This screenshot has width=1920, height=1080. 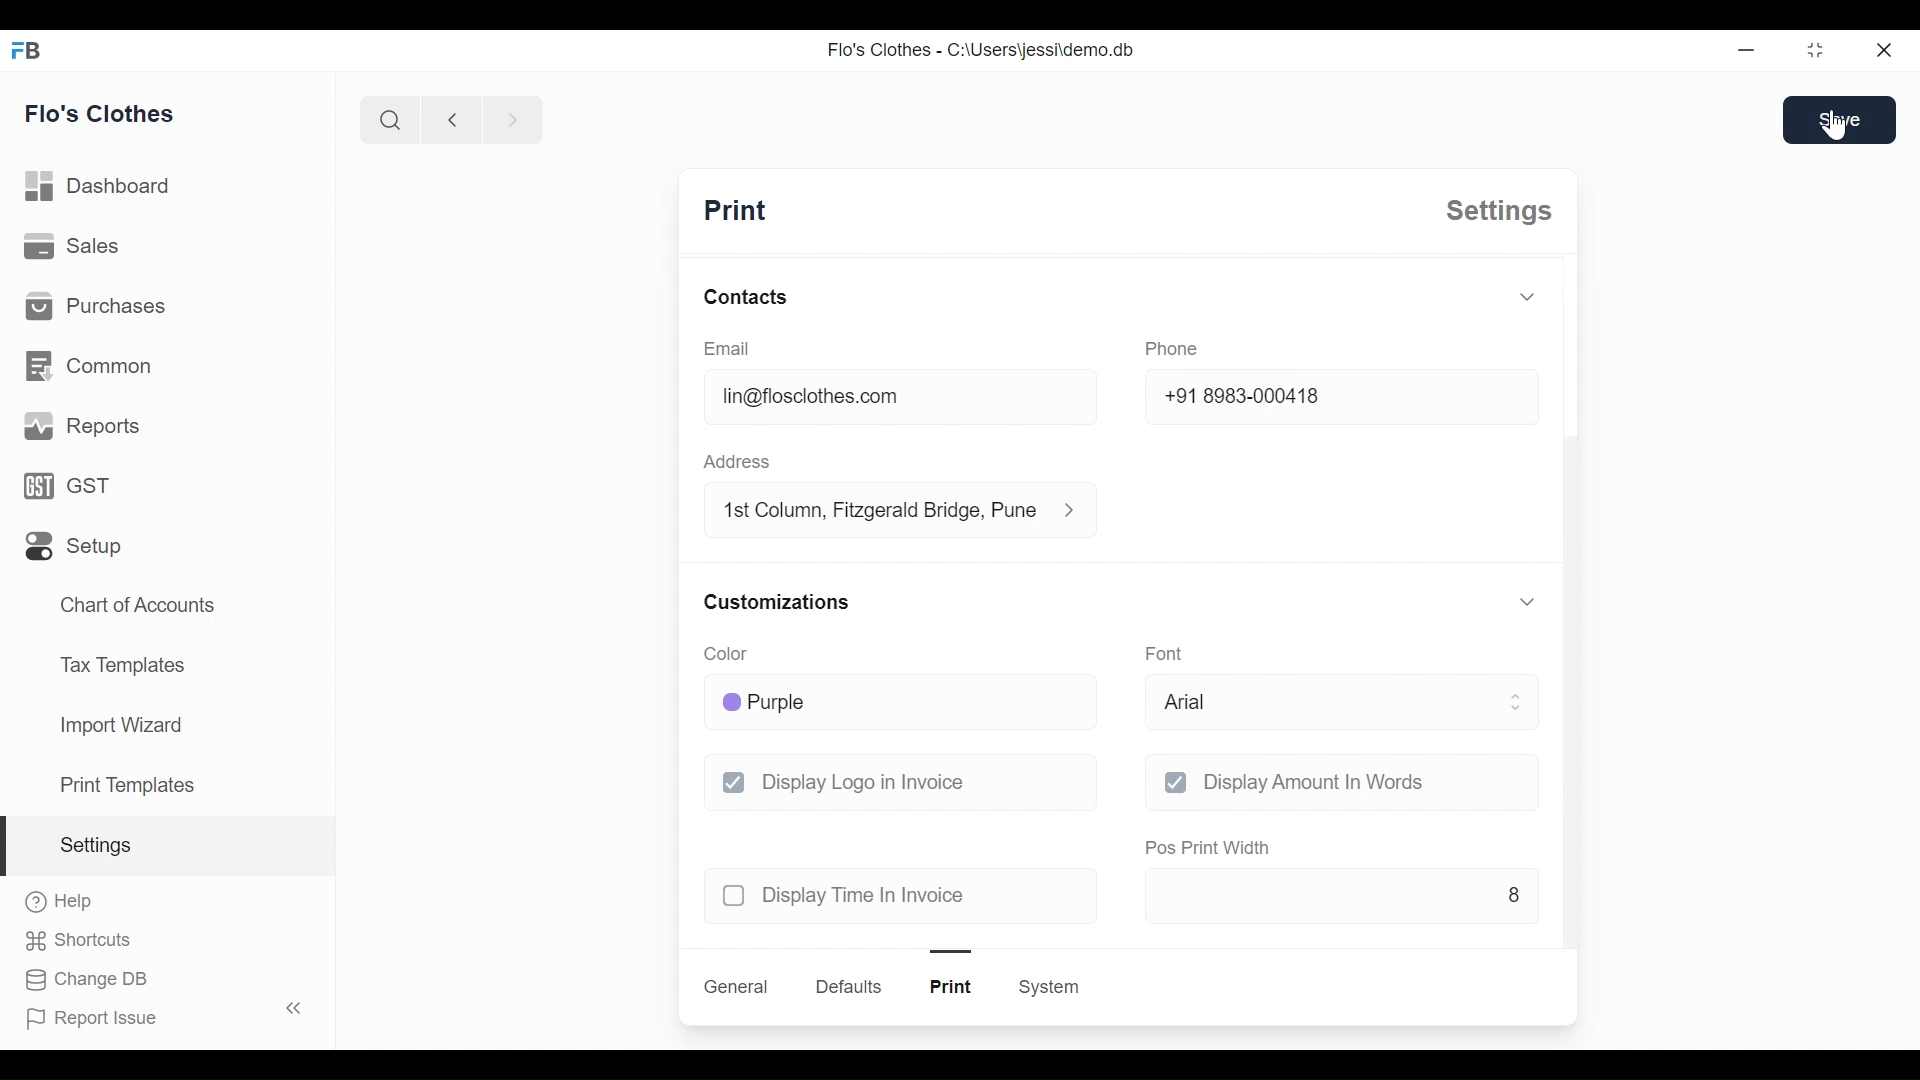 What do you see at coordinates (1833, 124) in the screenshot?
I see `cursor` at bounding box center [1833, 124].